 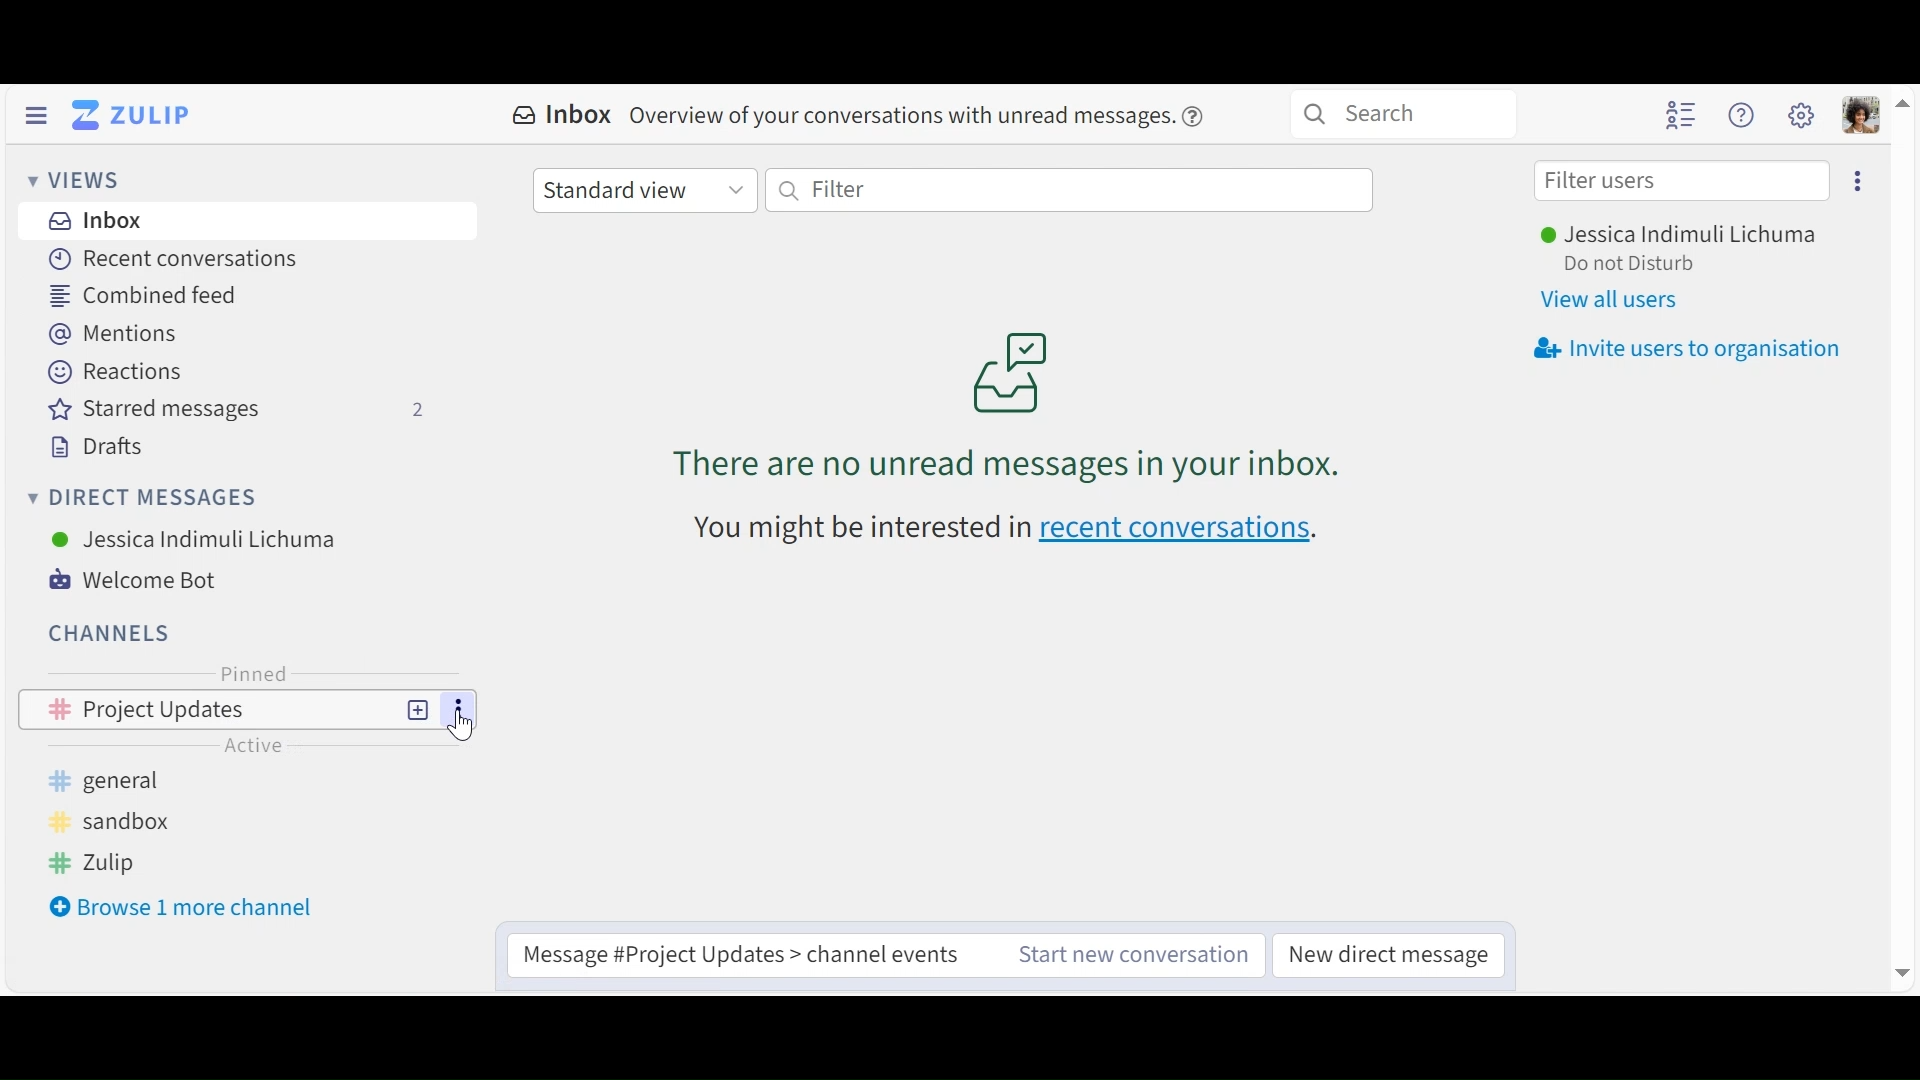 What do you see at coordinates (148, 580) in the screenshot?
I see `Welcome Bot` at bounding box center [148, 580].